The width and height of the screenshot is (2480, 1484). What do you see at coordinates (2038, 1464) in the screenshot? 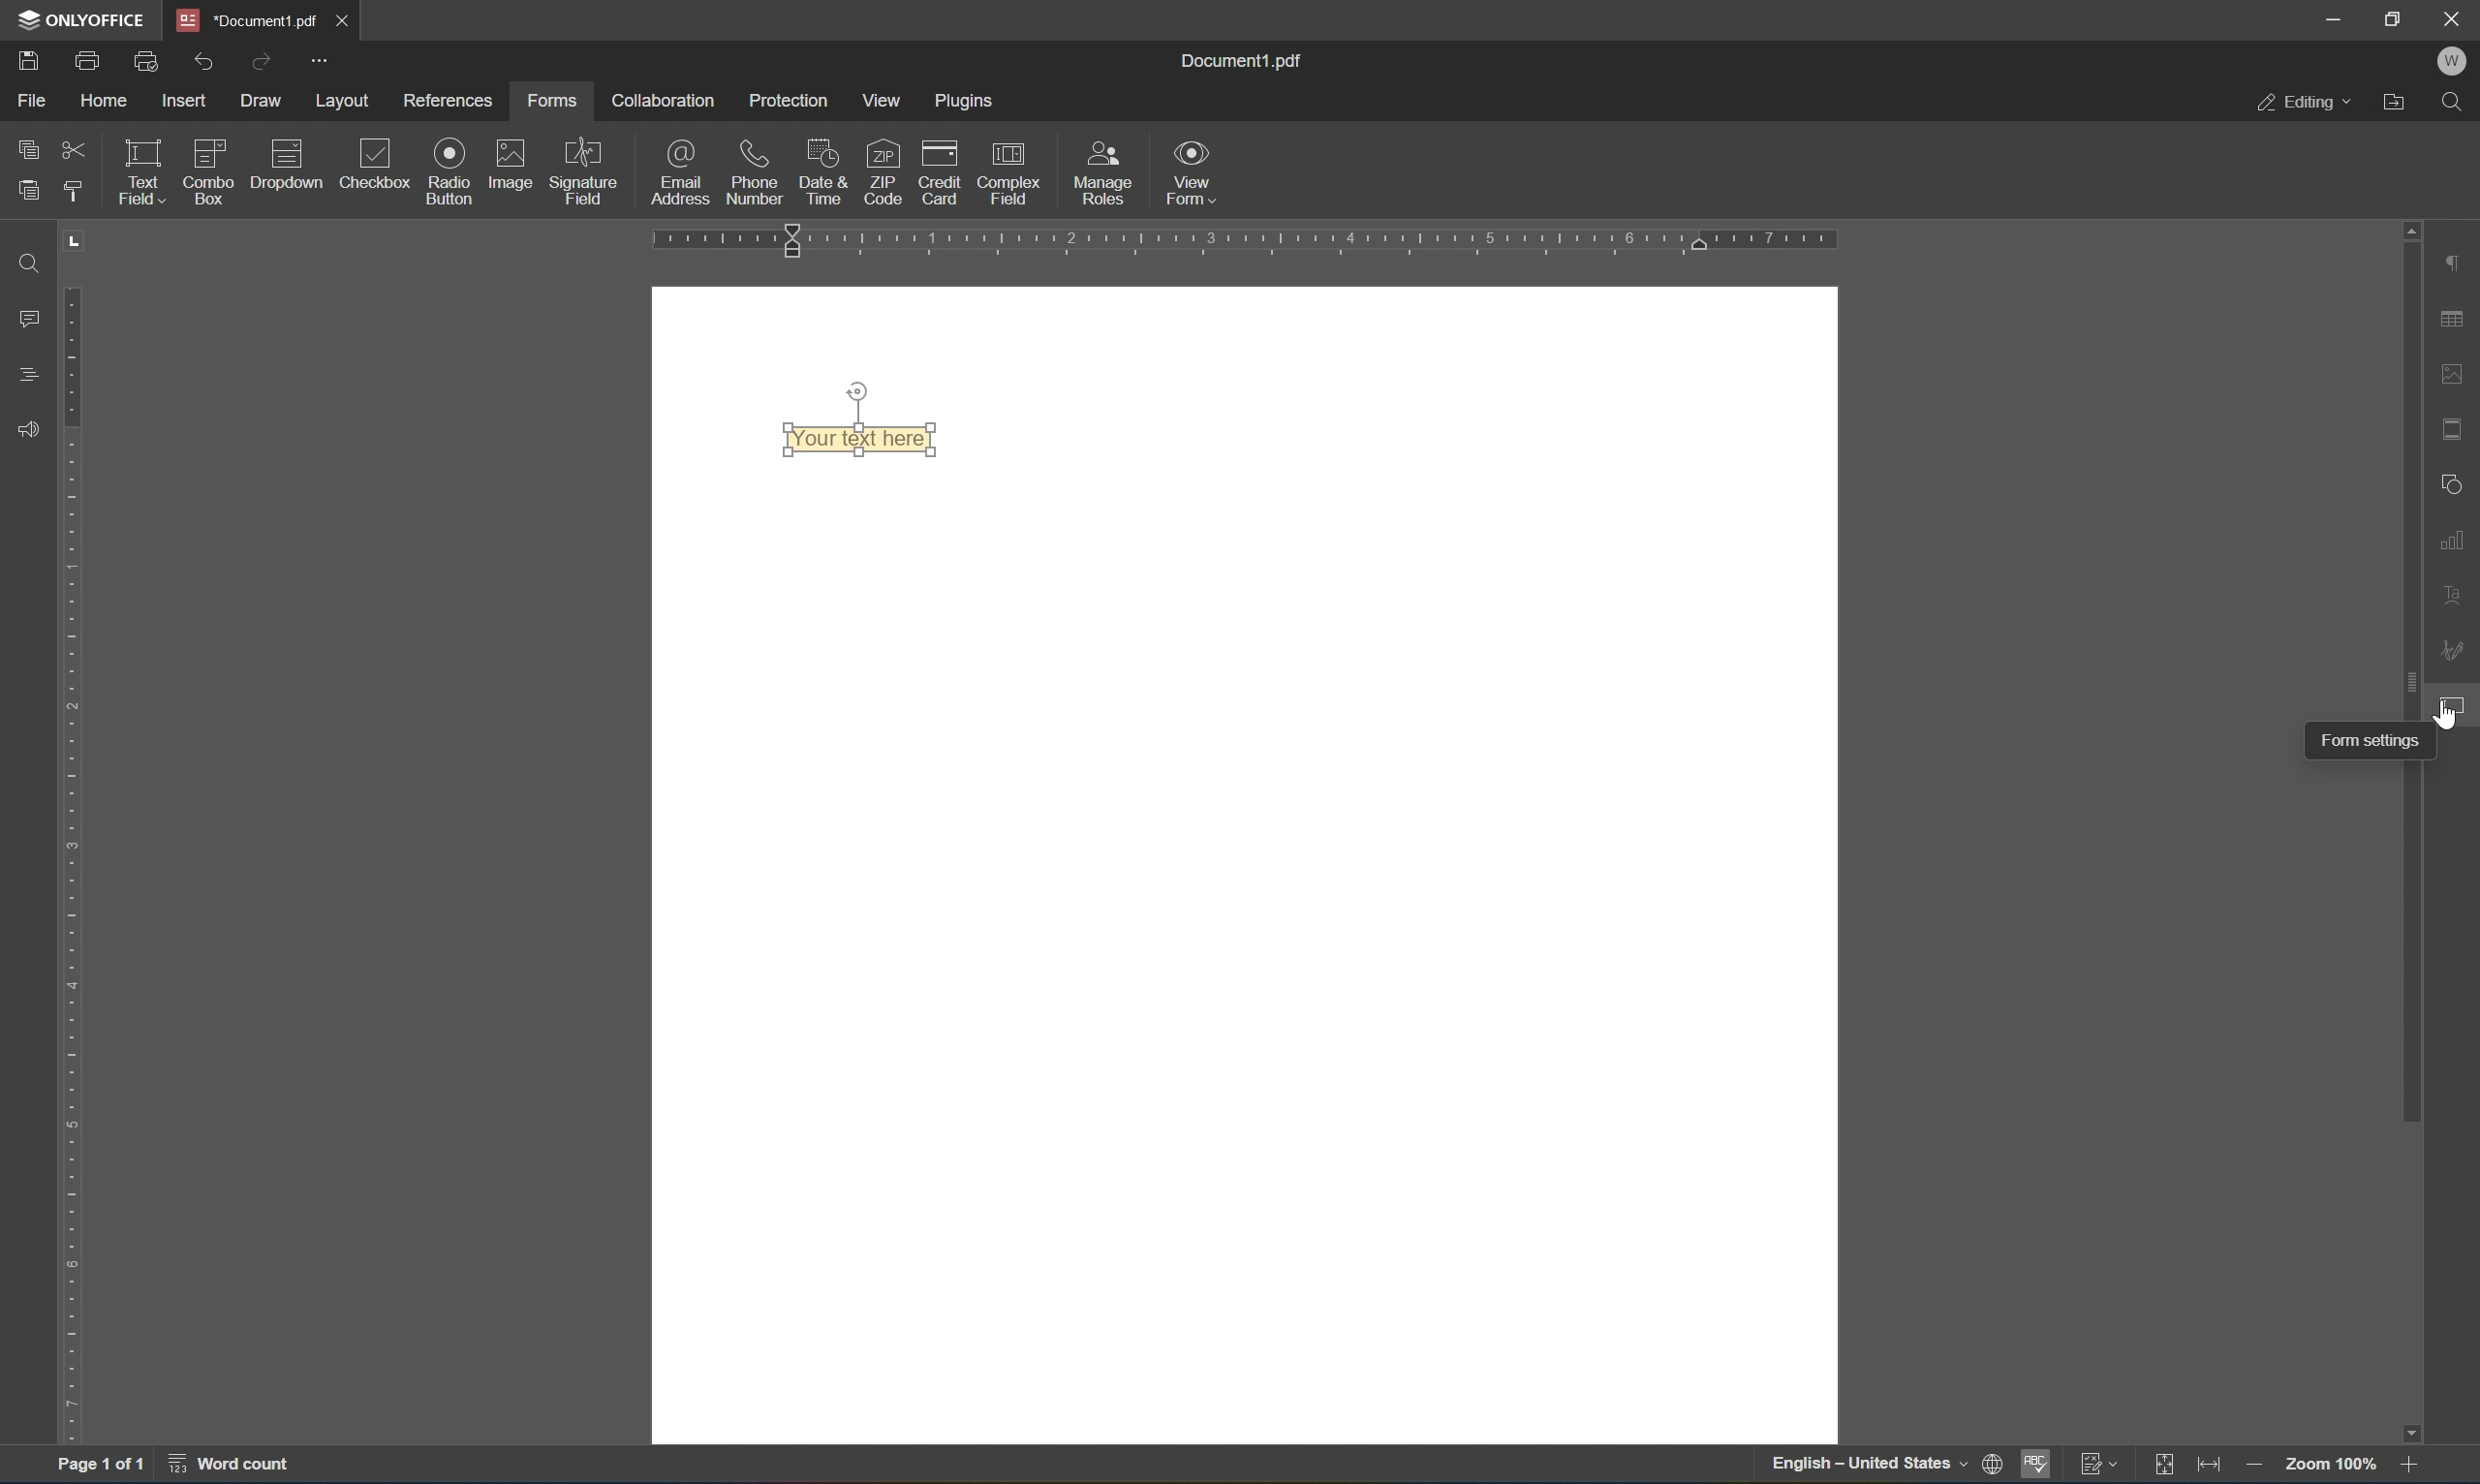
I see `spell checking` at bounding box center [2038, 1464].